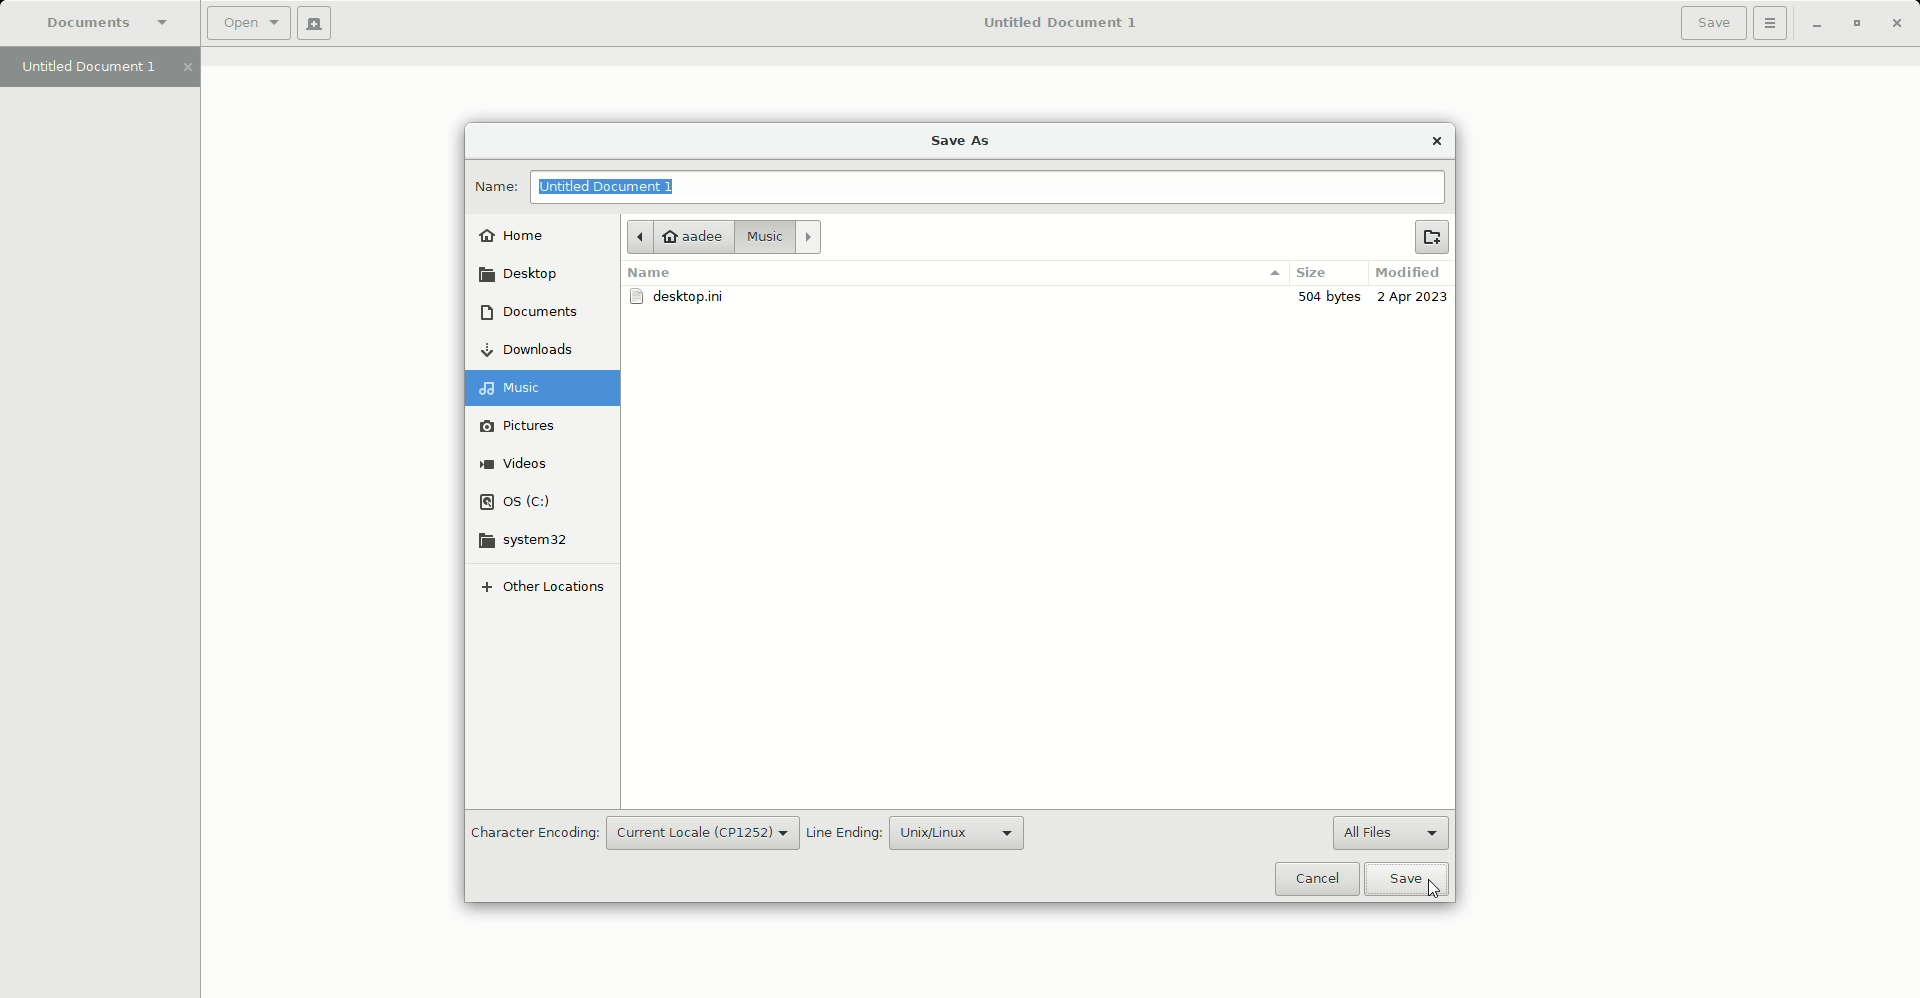  Describe the element at coordinates (1309, 274) in the screenshot. I see `Size` at that location.